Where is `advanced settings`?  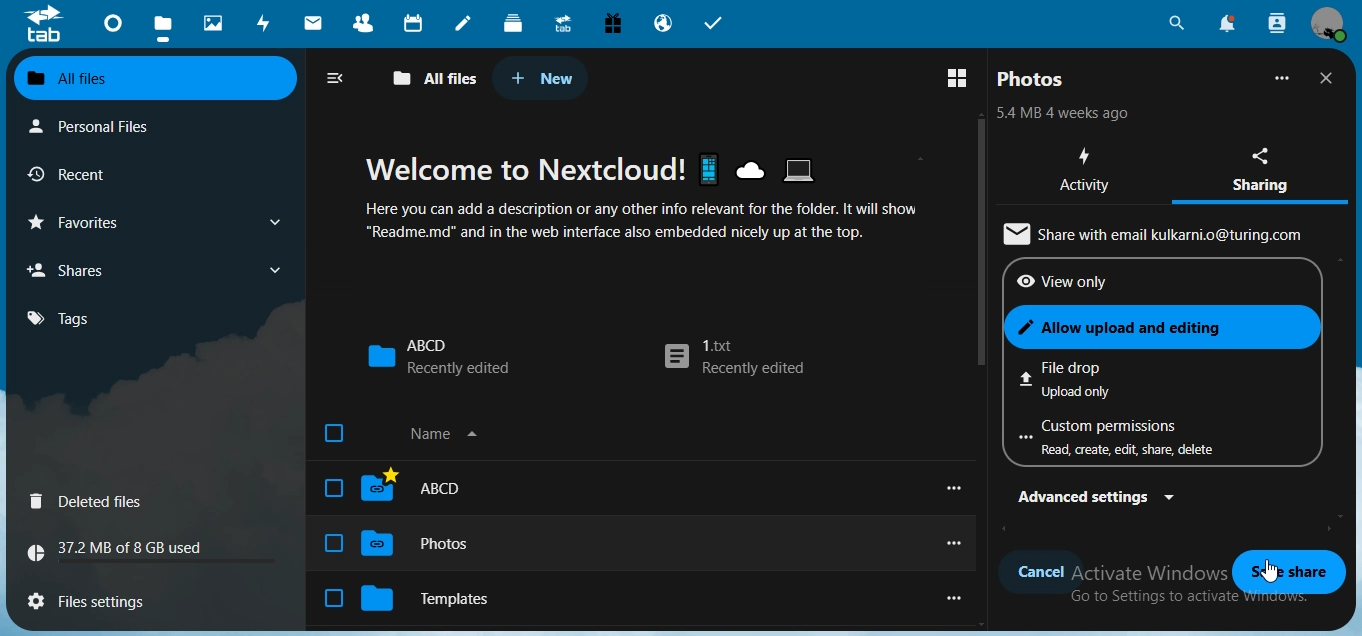
advanced settings is located at coordinates (1099, 497).